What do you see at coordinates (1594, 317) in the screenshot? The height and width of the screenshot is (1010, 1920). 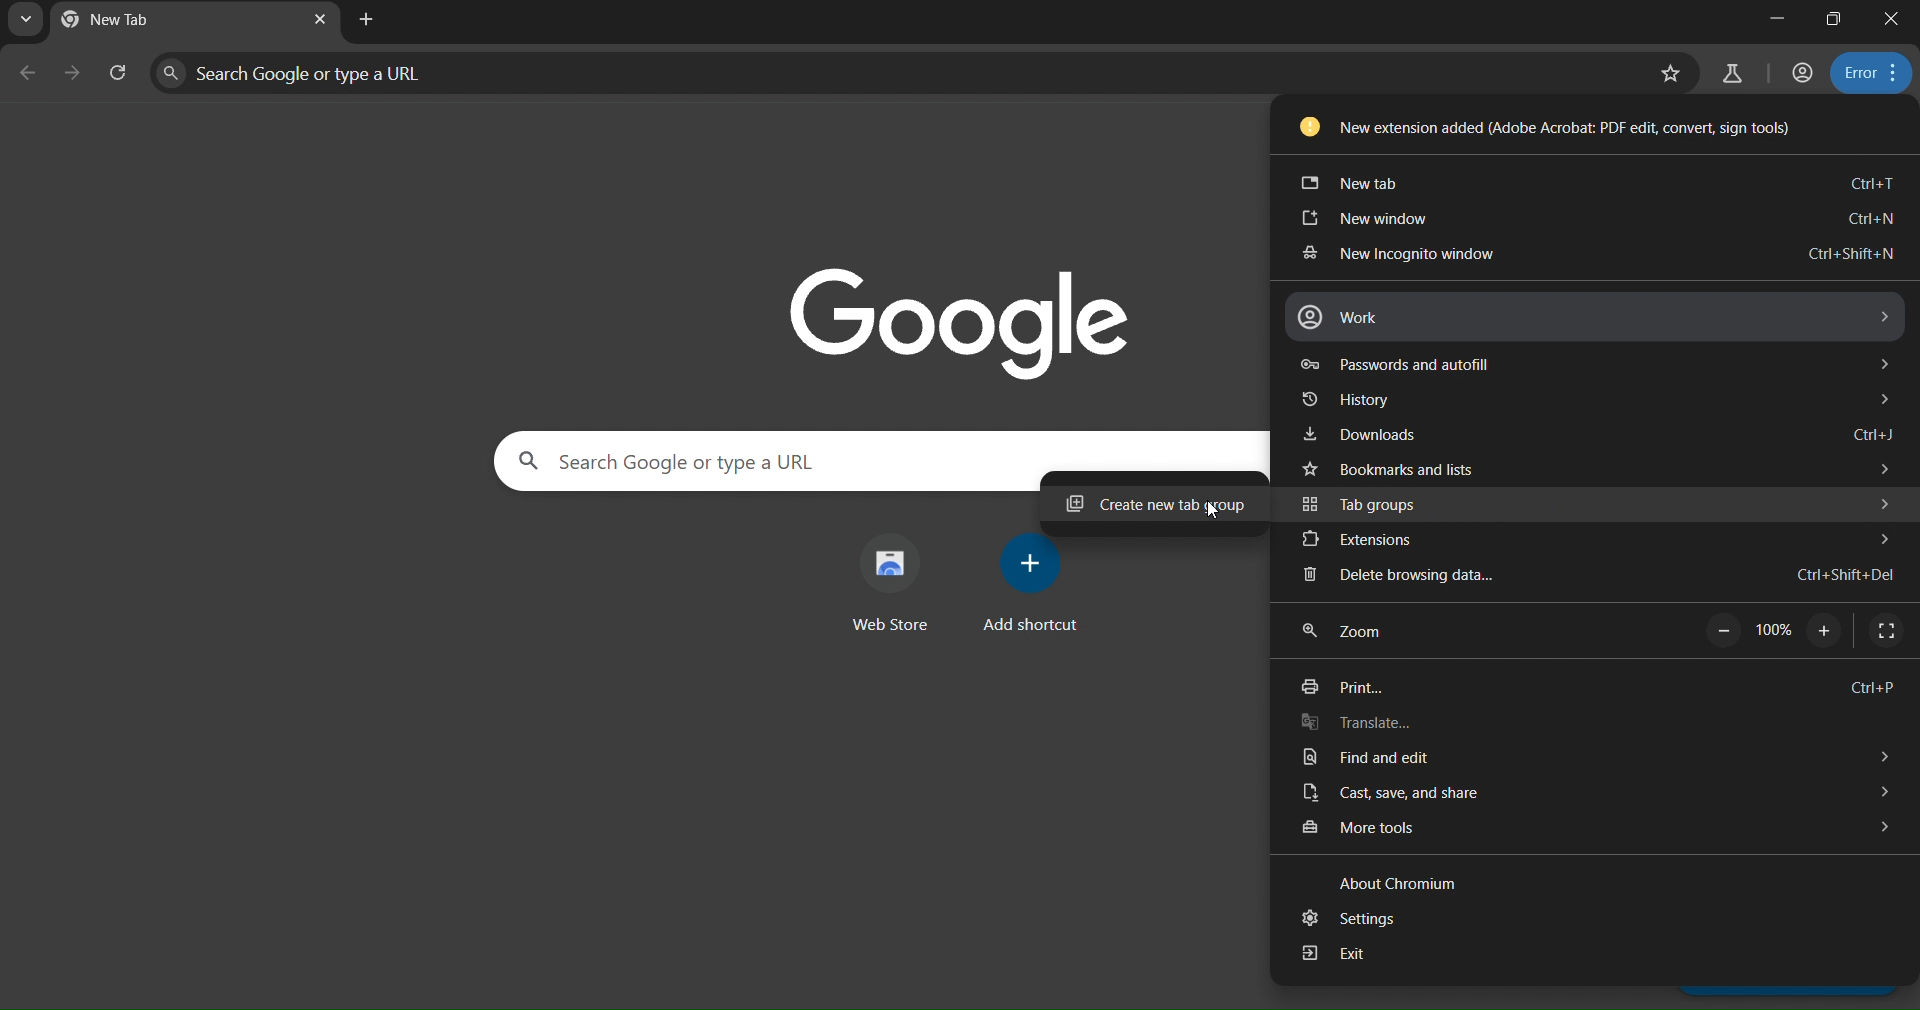 I see `work` at bounding box center [1594, 317].